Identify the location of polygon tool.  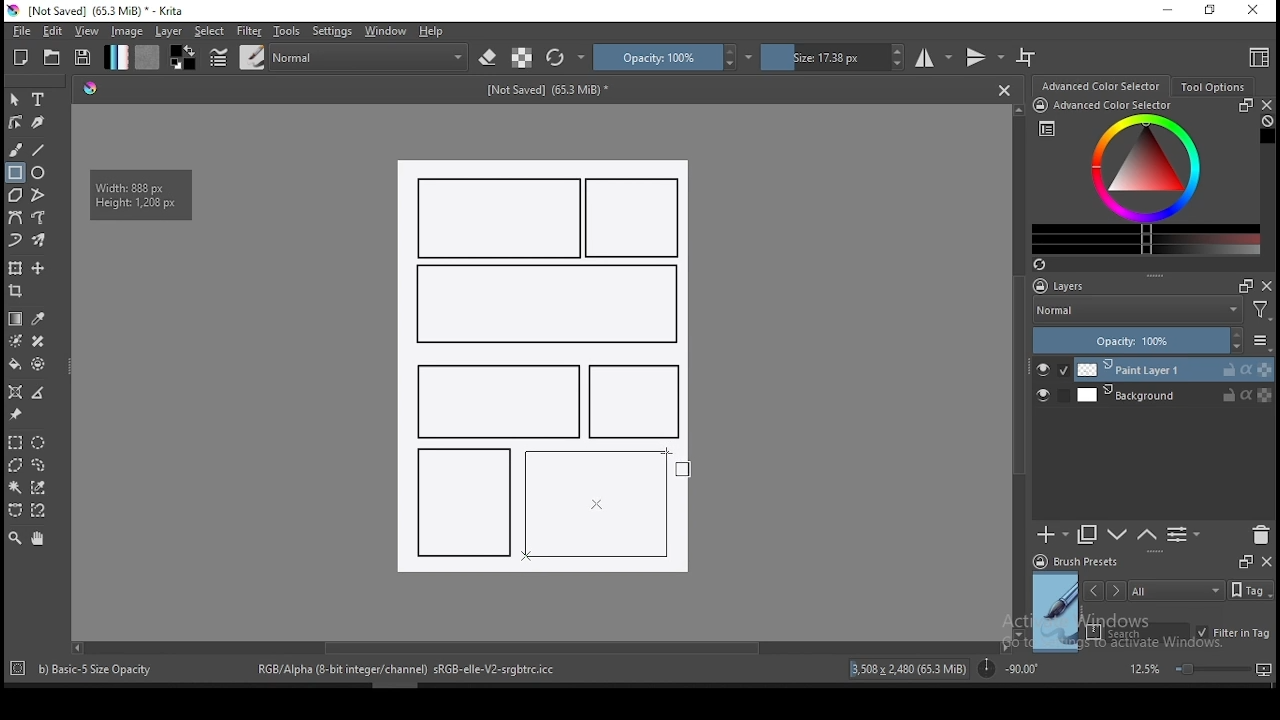
(14, 195).